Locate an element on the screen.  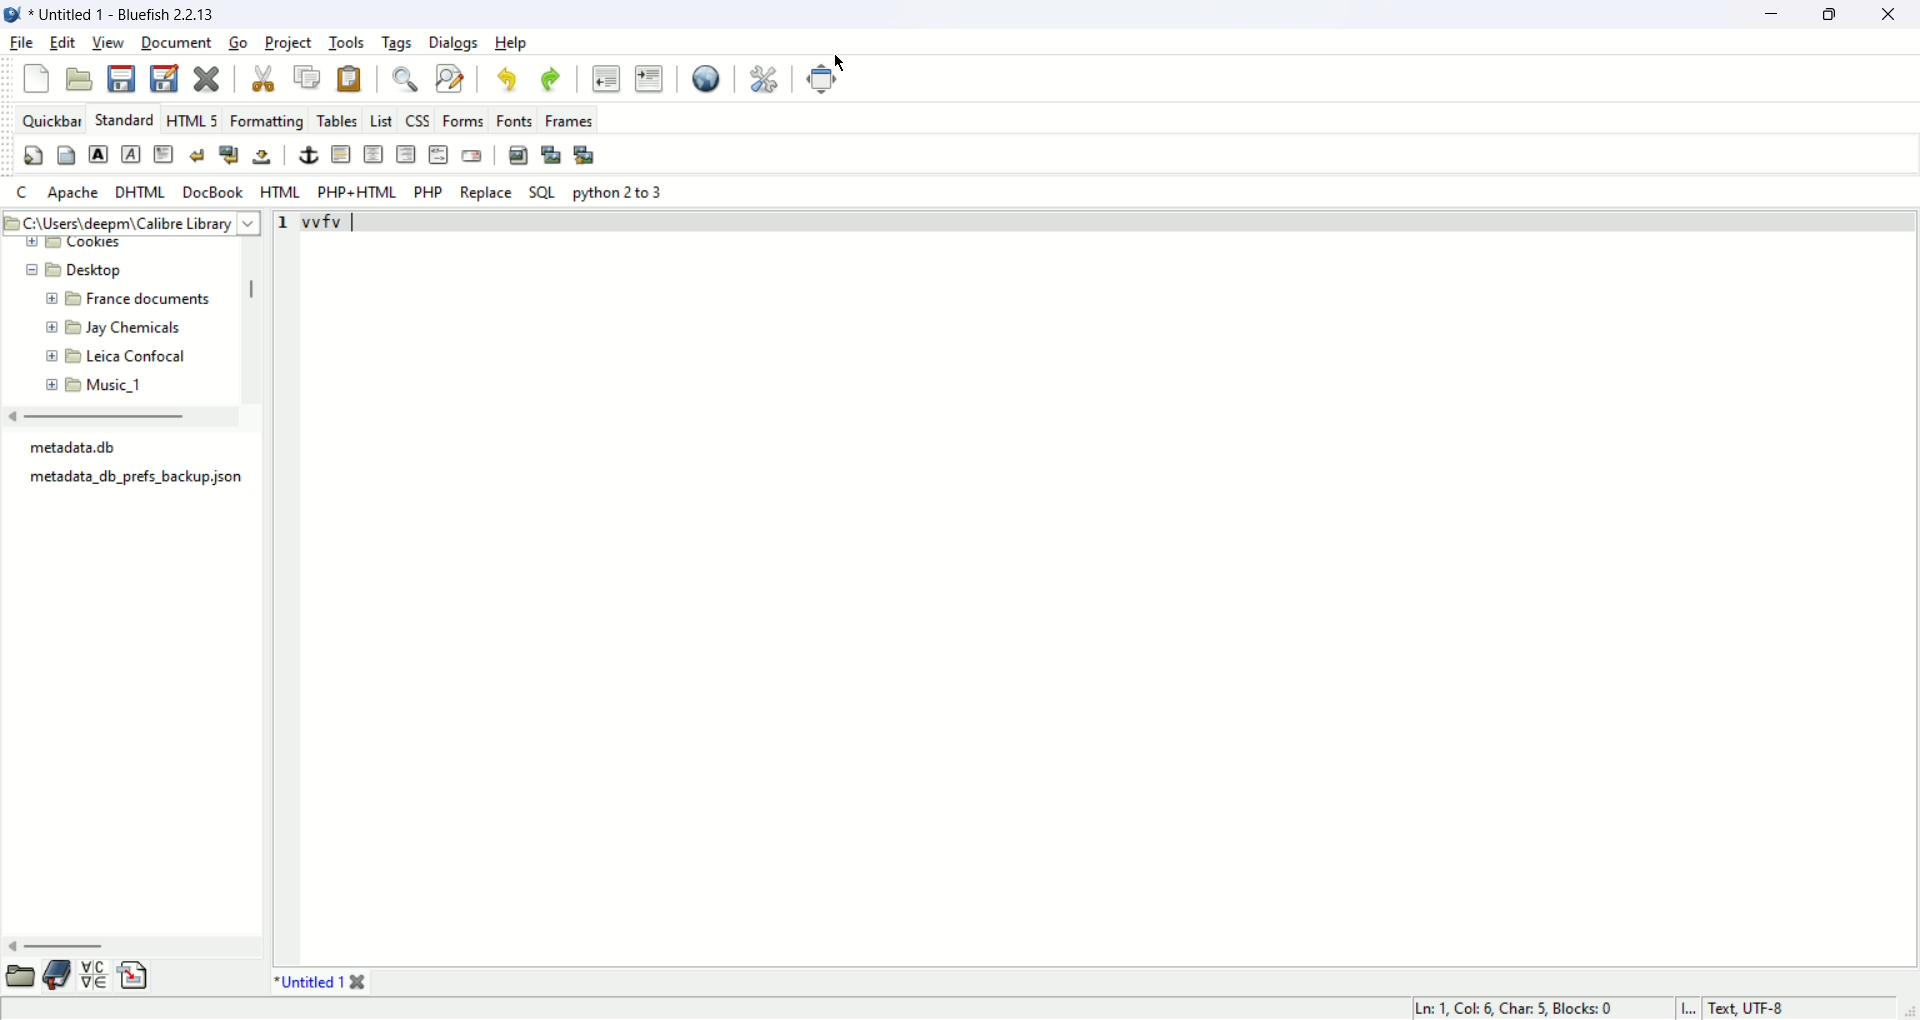
line number is located at coordinates (286, 221).